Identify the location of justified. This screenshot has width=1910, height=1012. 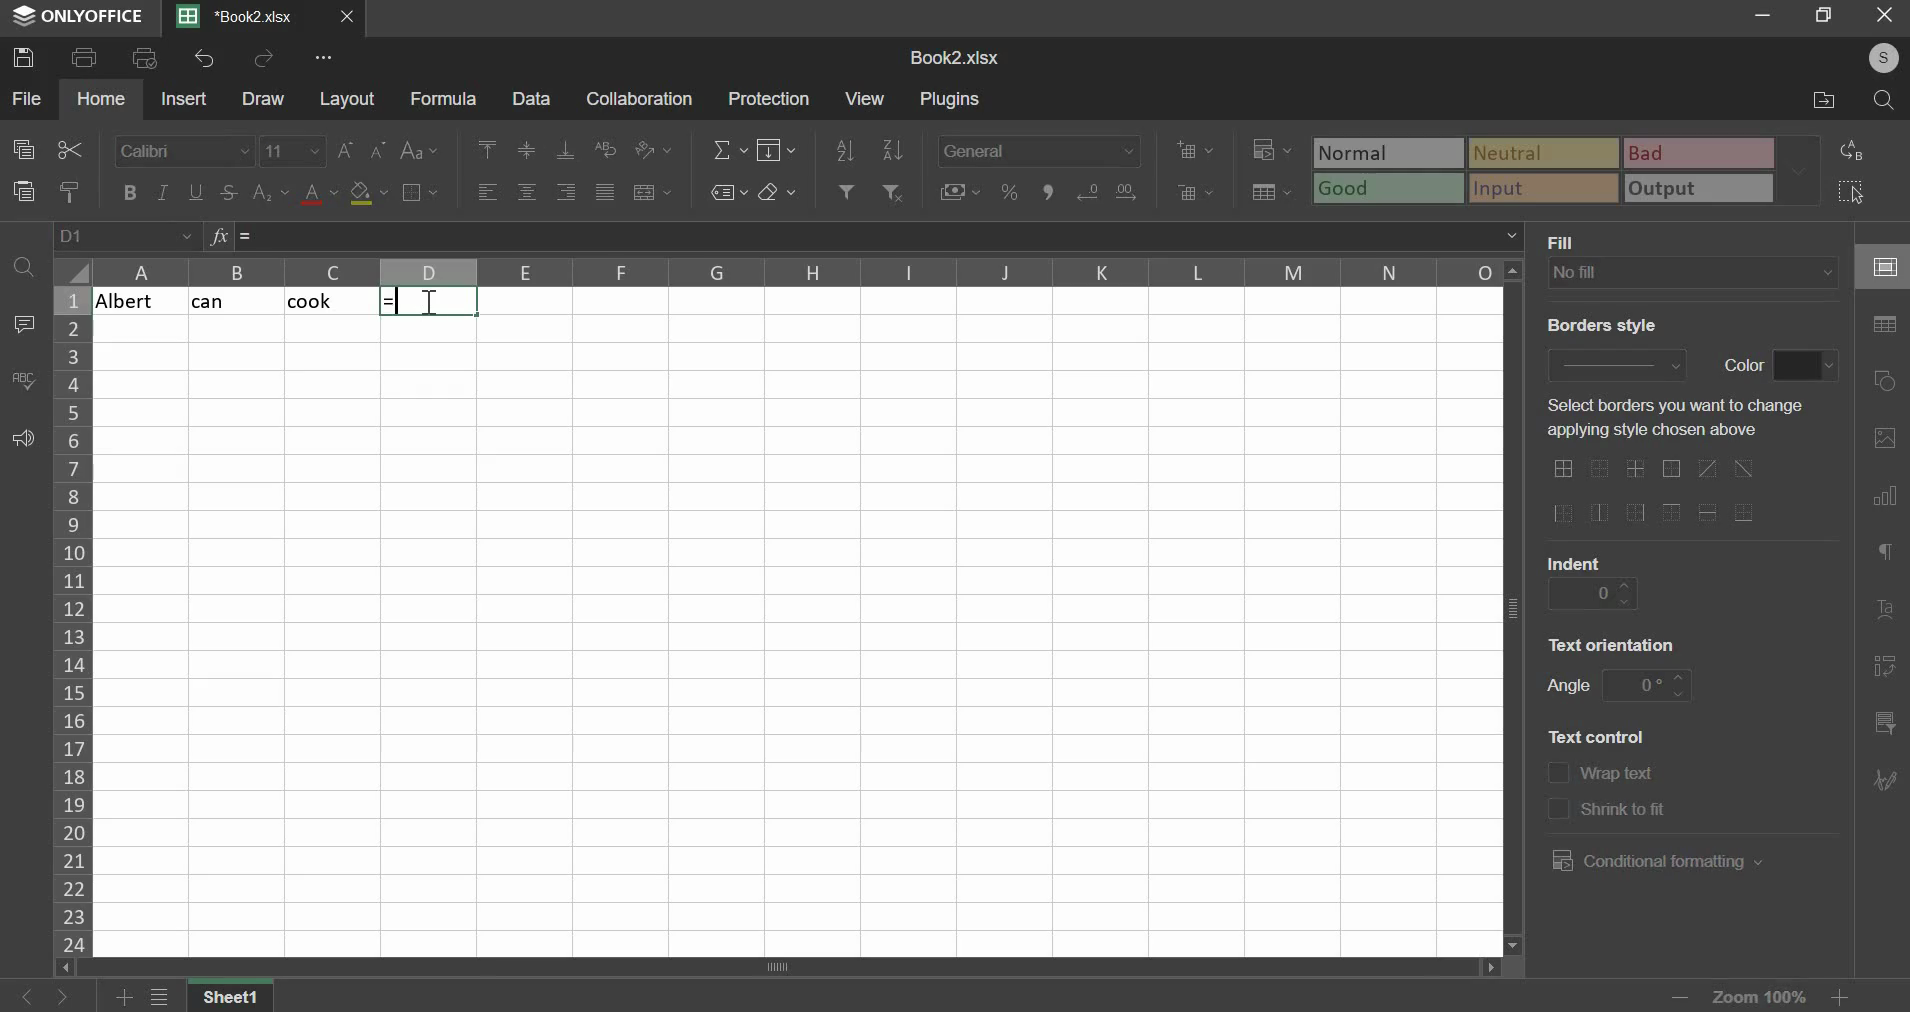
(604, 191).